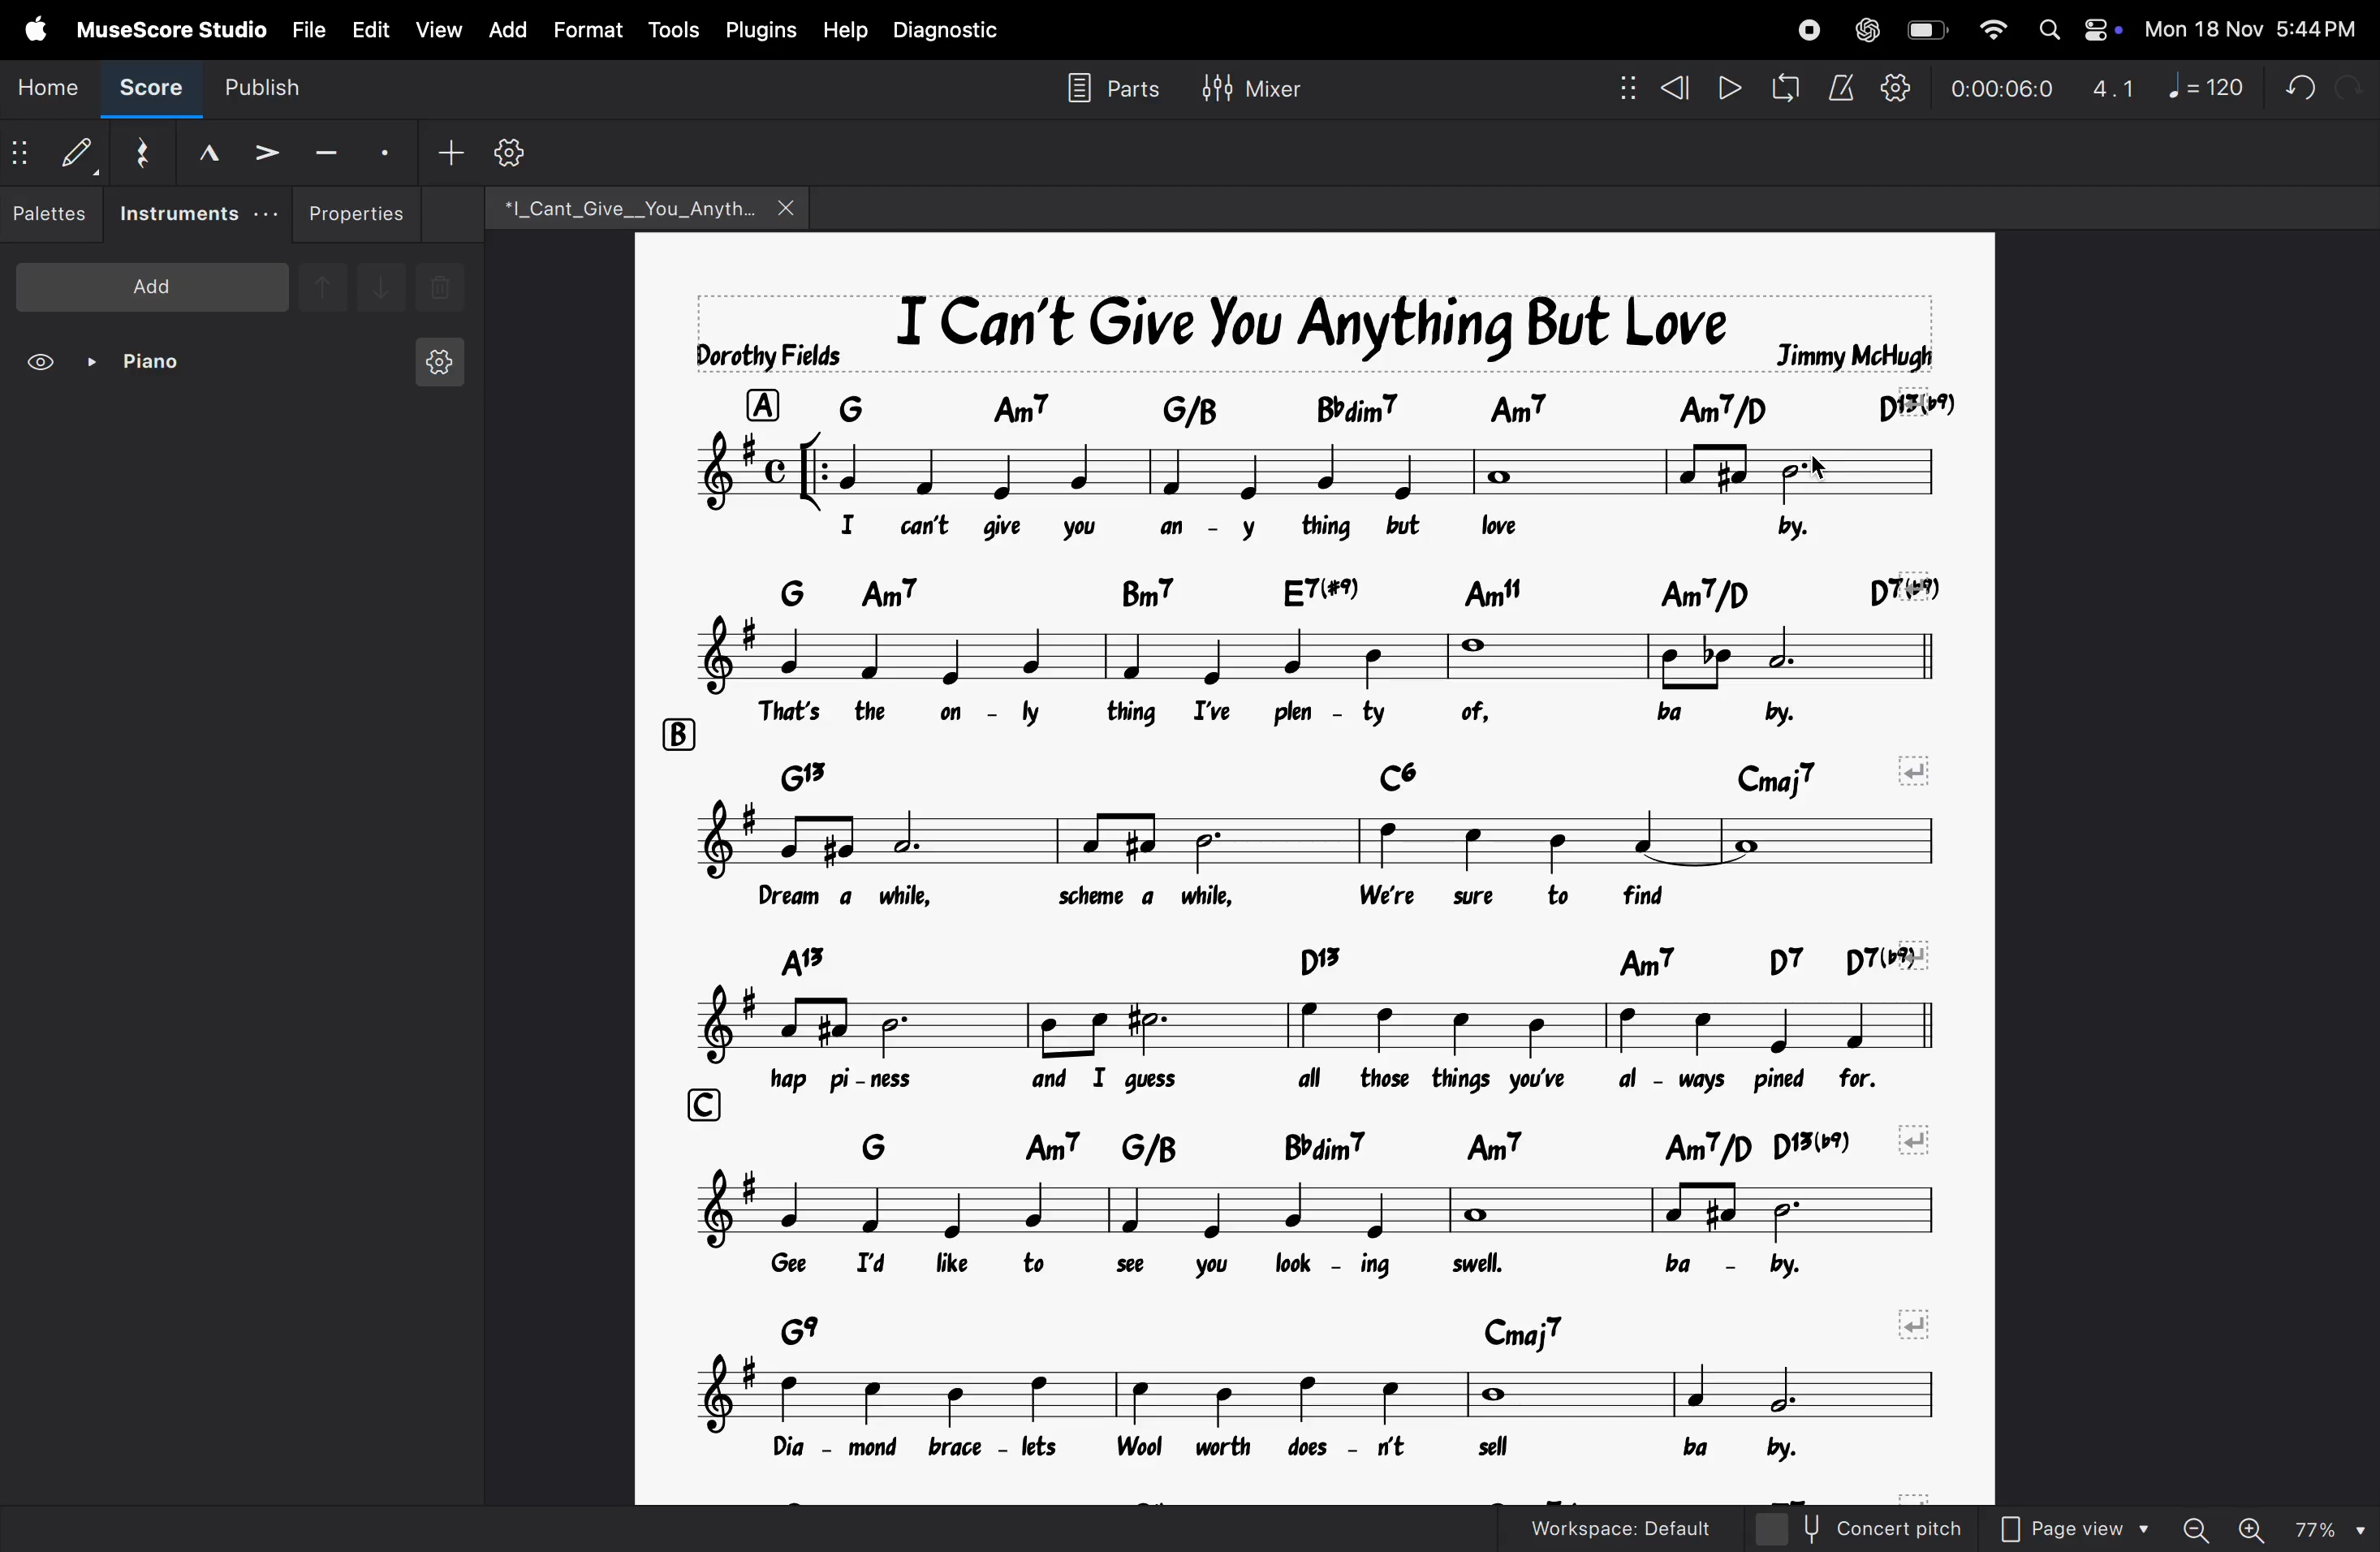 Image resolution: width=2380 pixels, height=1552 pixels. Describe the element at coordinates (146, 93) in the screenshot. I see `score` at that location.